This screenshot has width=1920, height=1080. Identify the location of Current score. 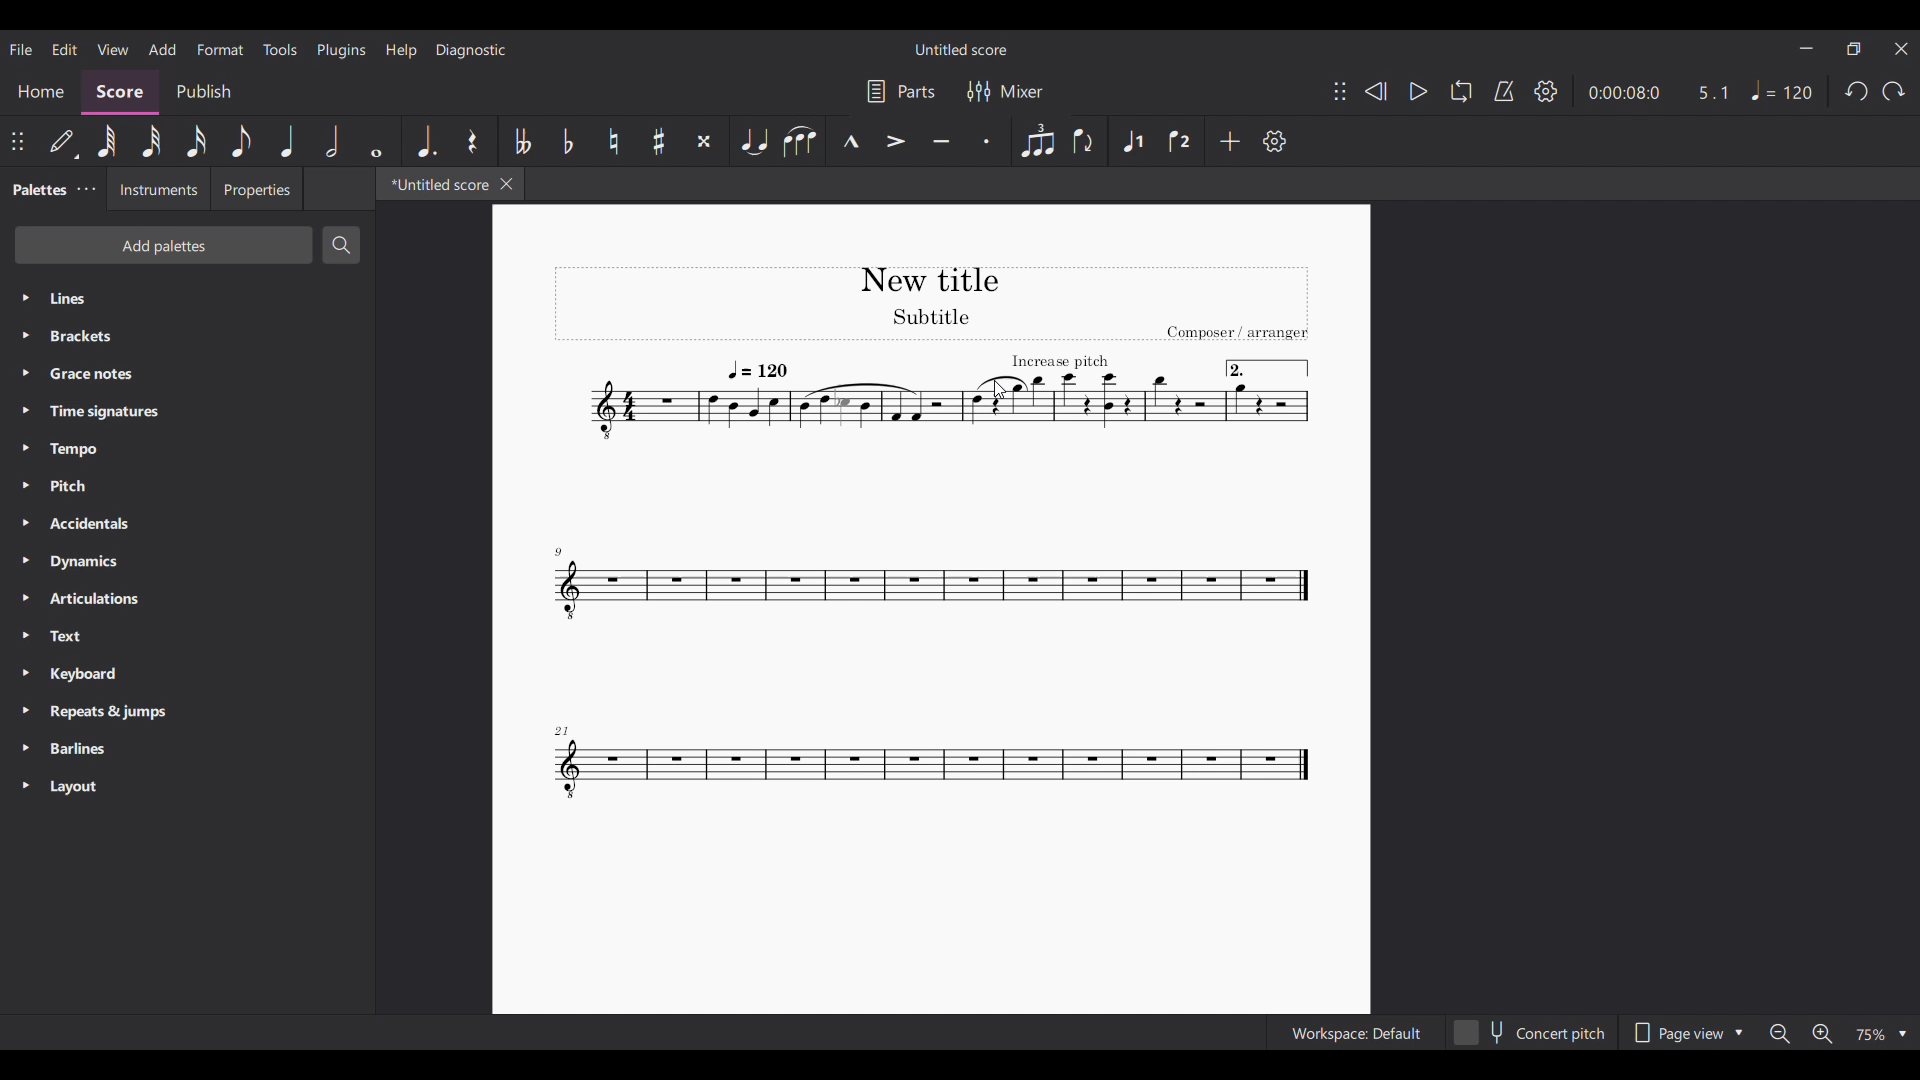
(932, 610).